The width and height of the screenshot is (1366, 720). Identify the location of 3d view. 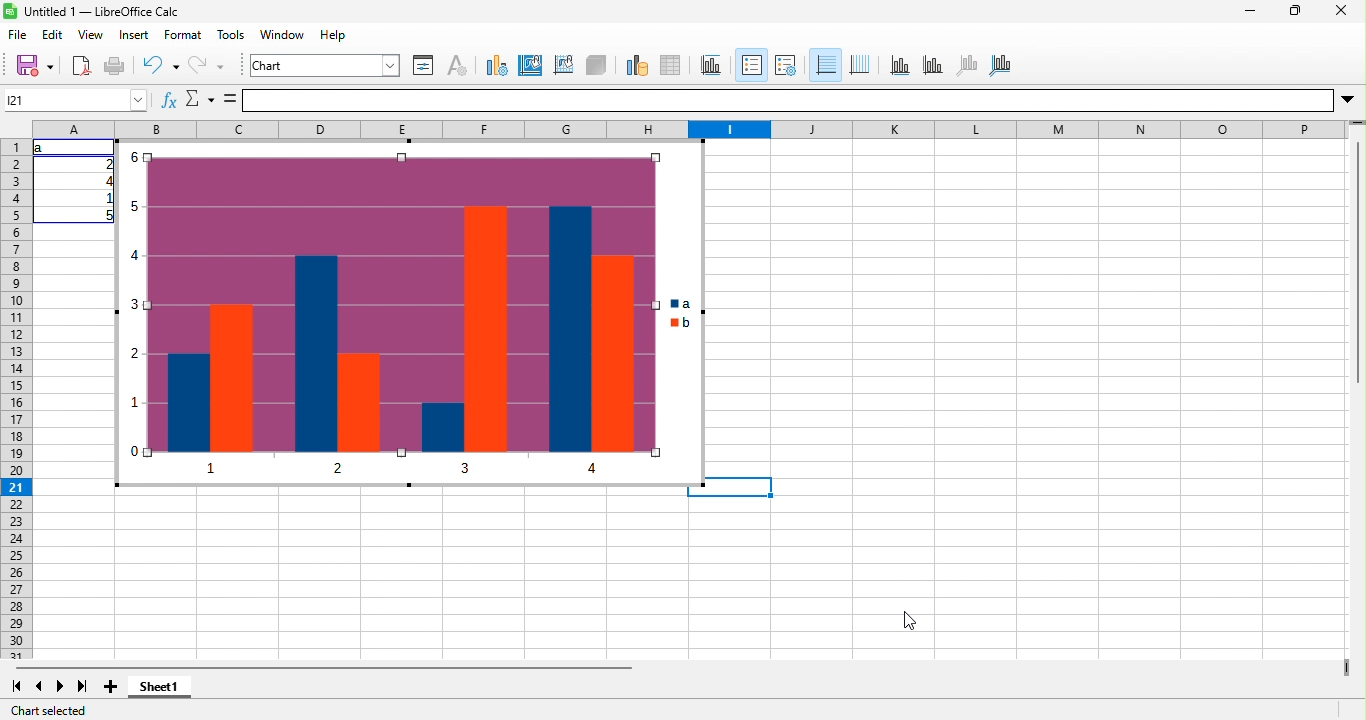
(596, 67).